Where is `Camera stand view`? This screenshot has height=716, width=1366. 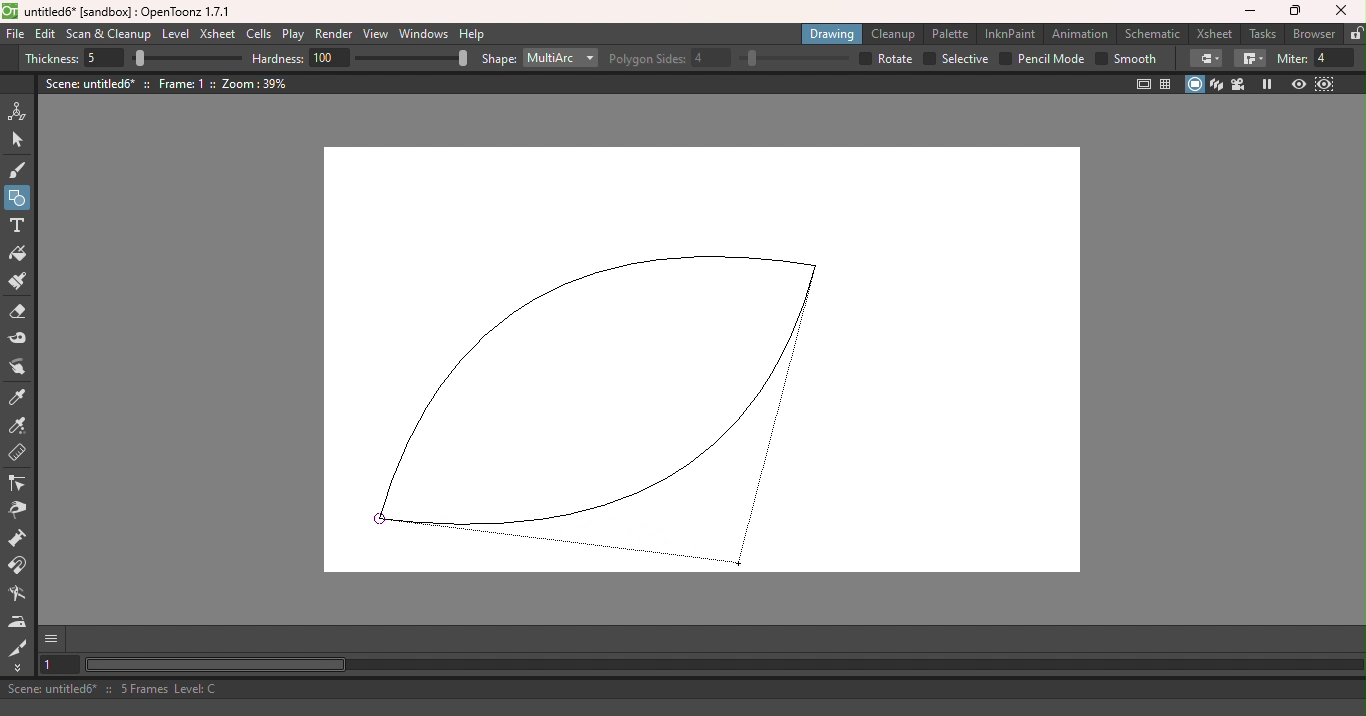 Camera stand view is located at coordinates (1195, 84).